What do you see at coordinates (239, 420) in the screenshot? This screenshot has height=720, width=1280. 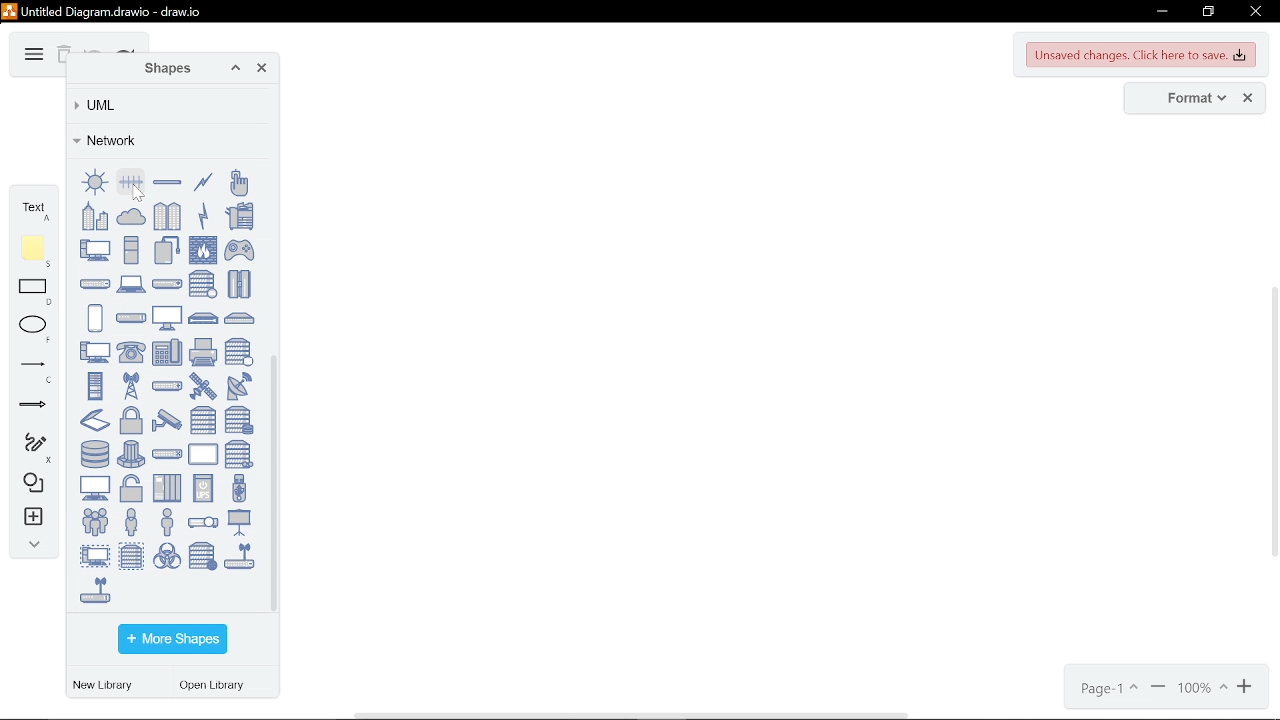 I see `server storage` at bounding box center [239, 420].